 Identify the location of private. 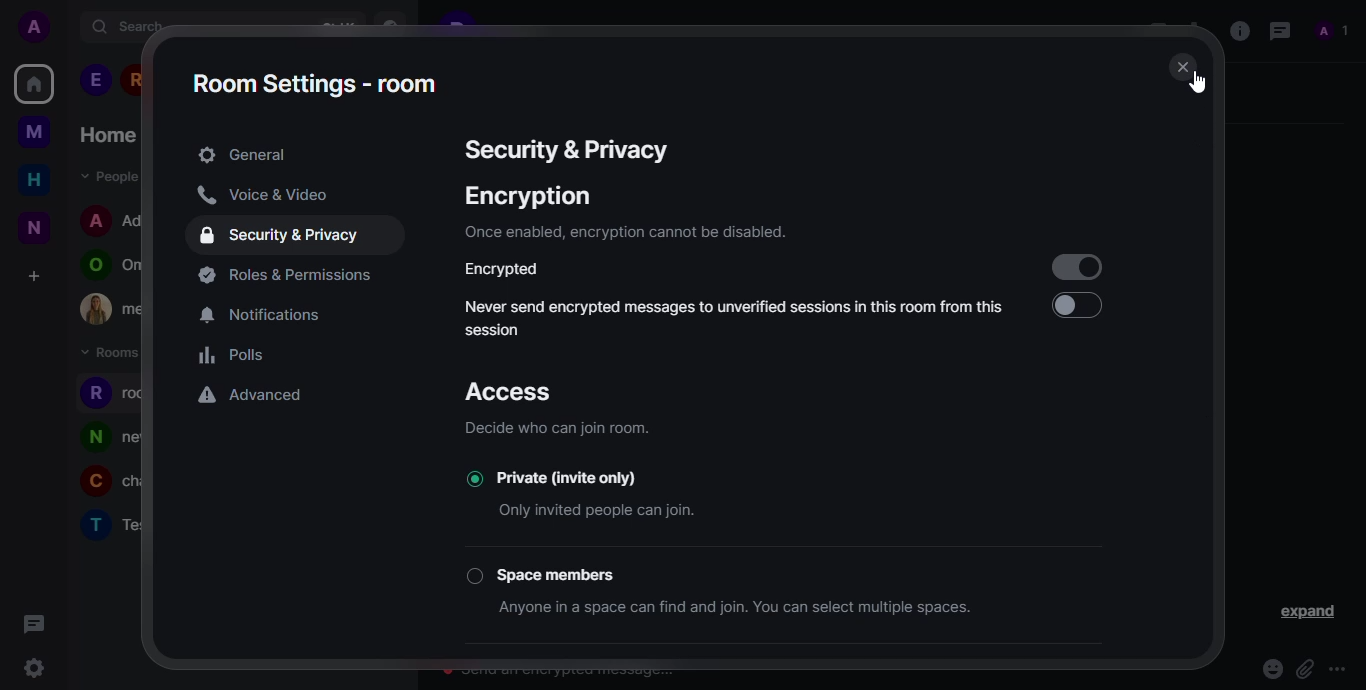
(591, 476).